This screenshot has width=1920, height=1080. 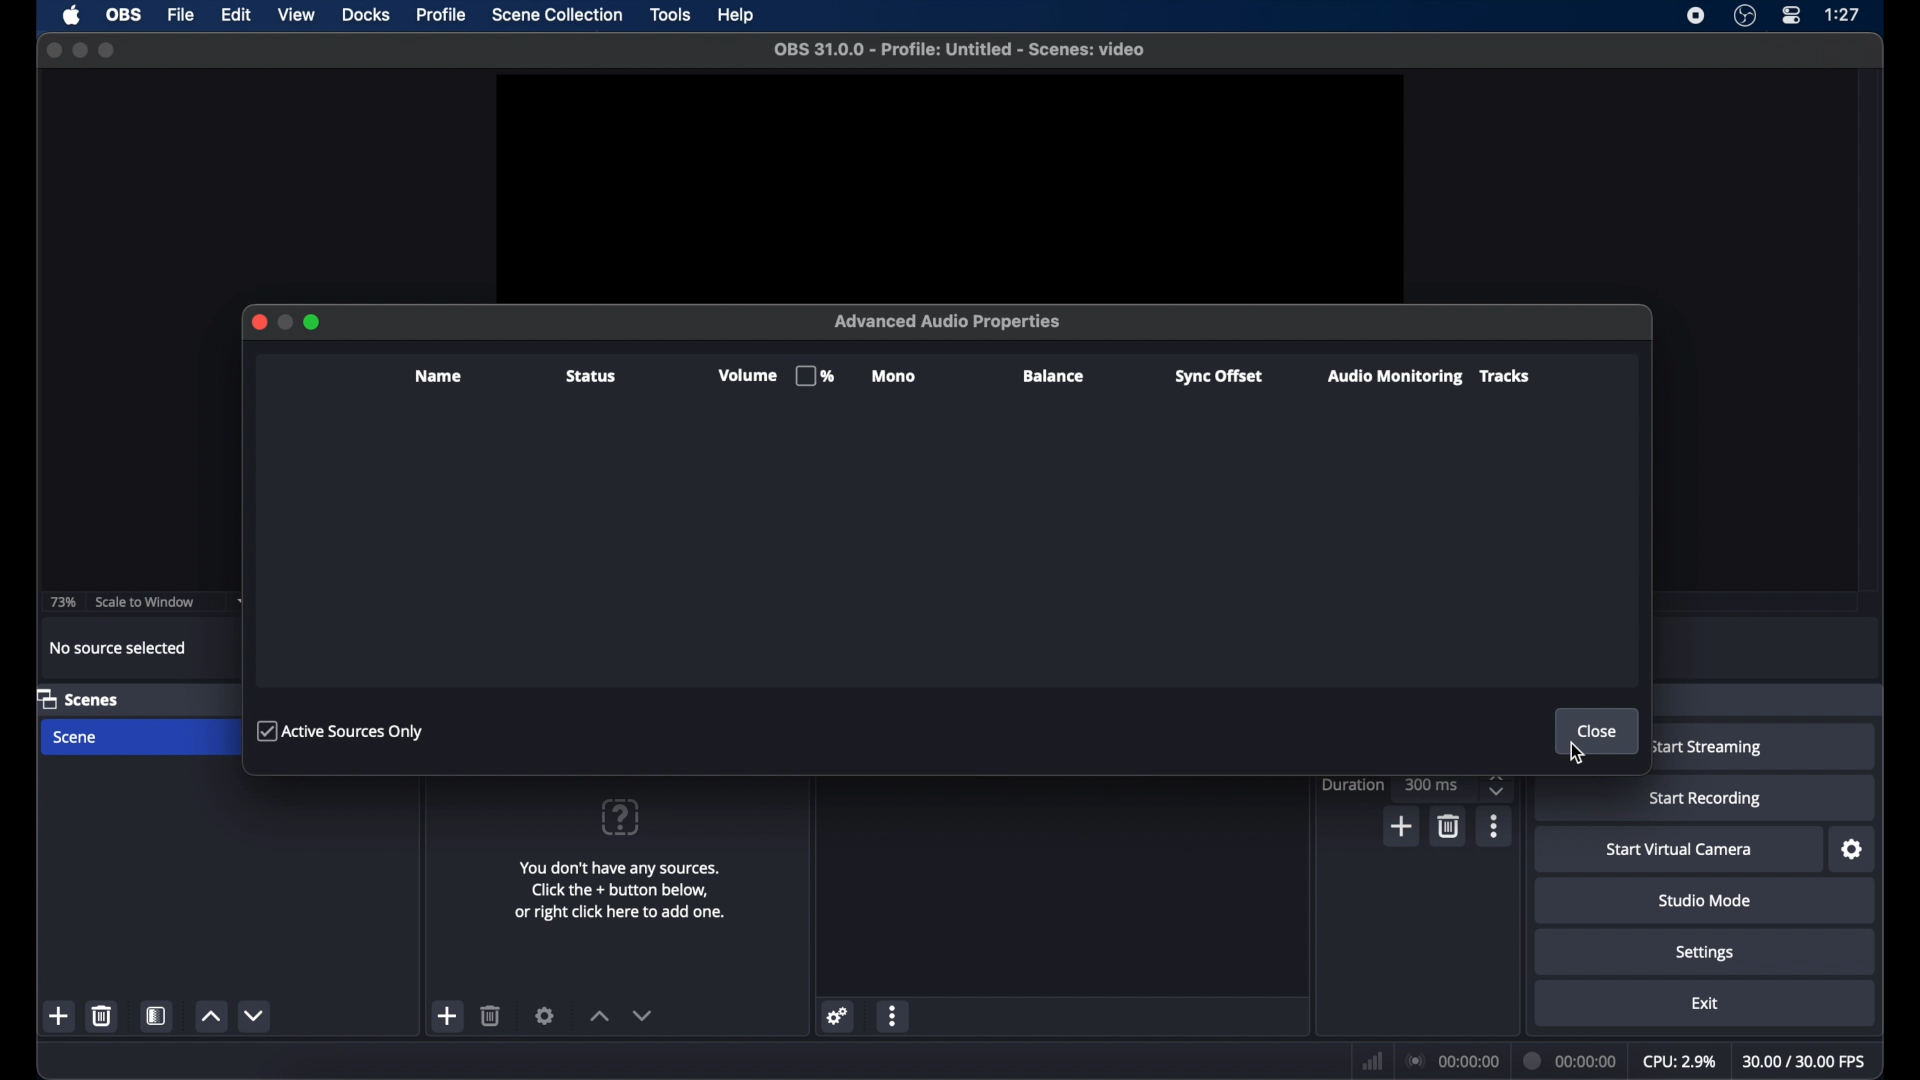 What do you see at coordinates (54, 50) in the screenshot?
I see `close` at bounding box center [54, 50].